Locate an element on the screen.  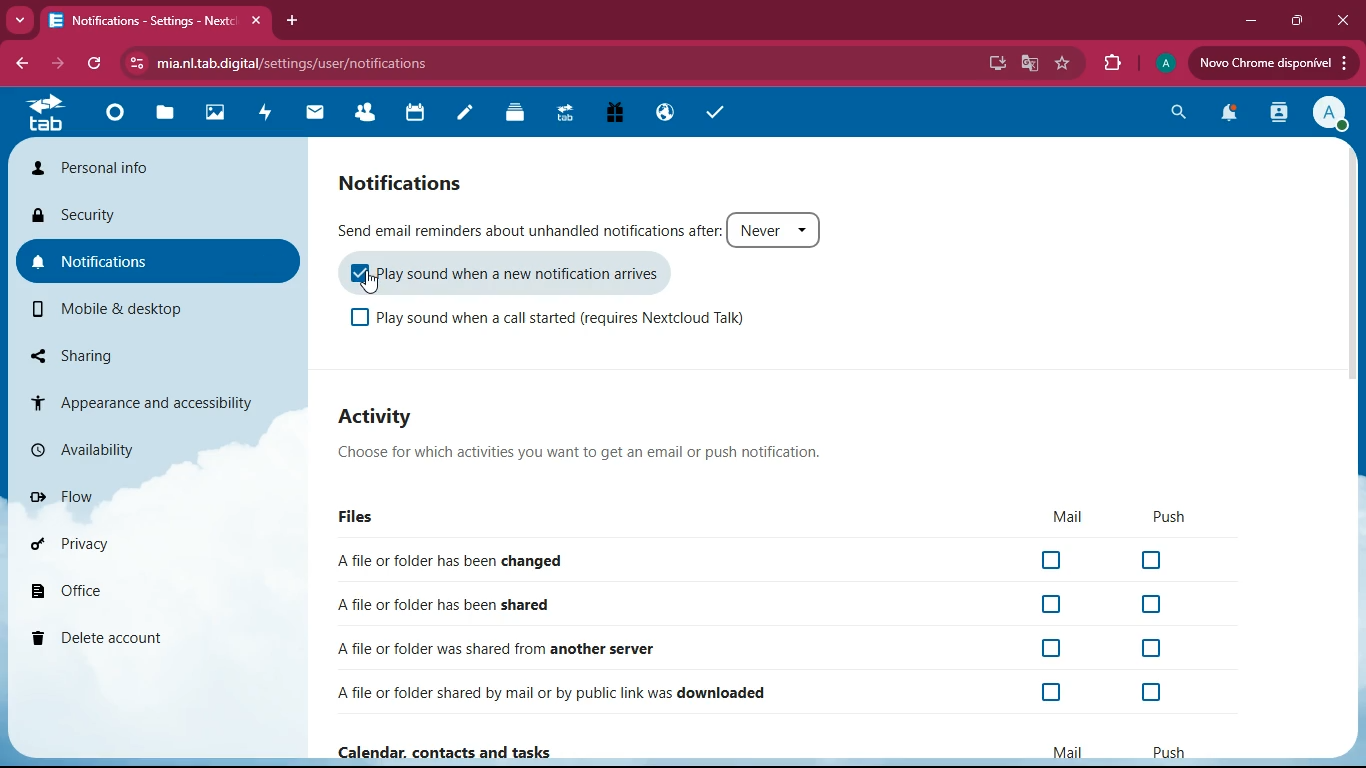
maximize is located at coordinates (1292, 21).